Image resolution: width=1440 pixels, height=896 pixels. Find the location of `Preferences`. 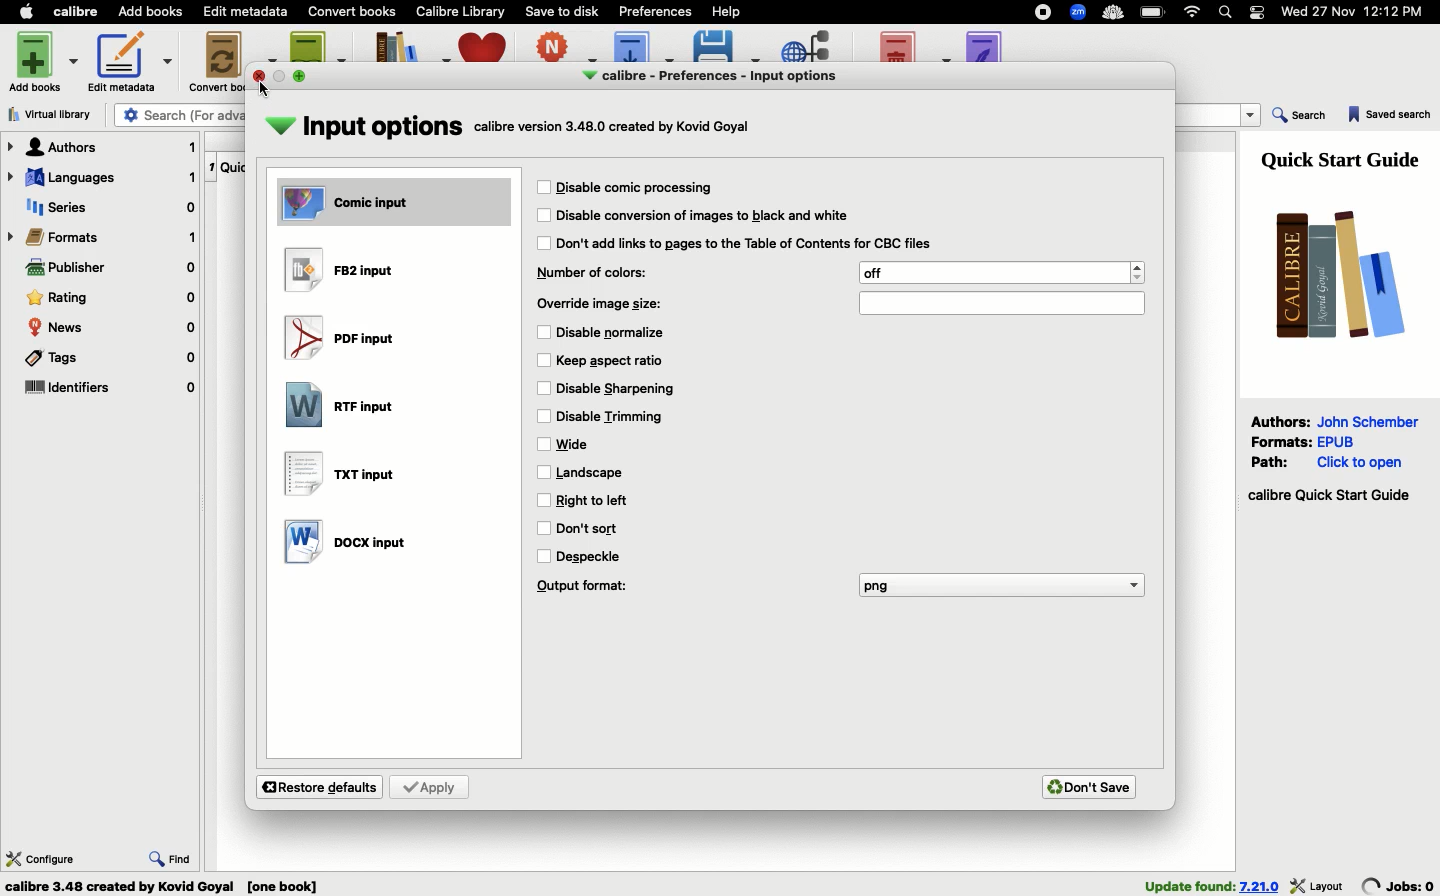

Preferences is located at coordinates (657, 10).